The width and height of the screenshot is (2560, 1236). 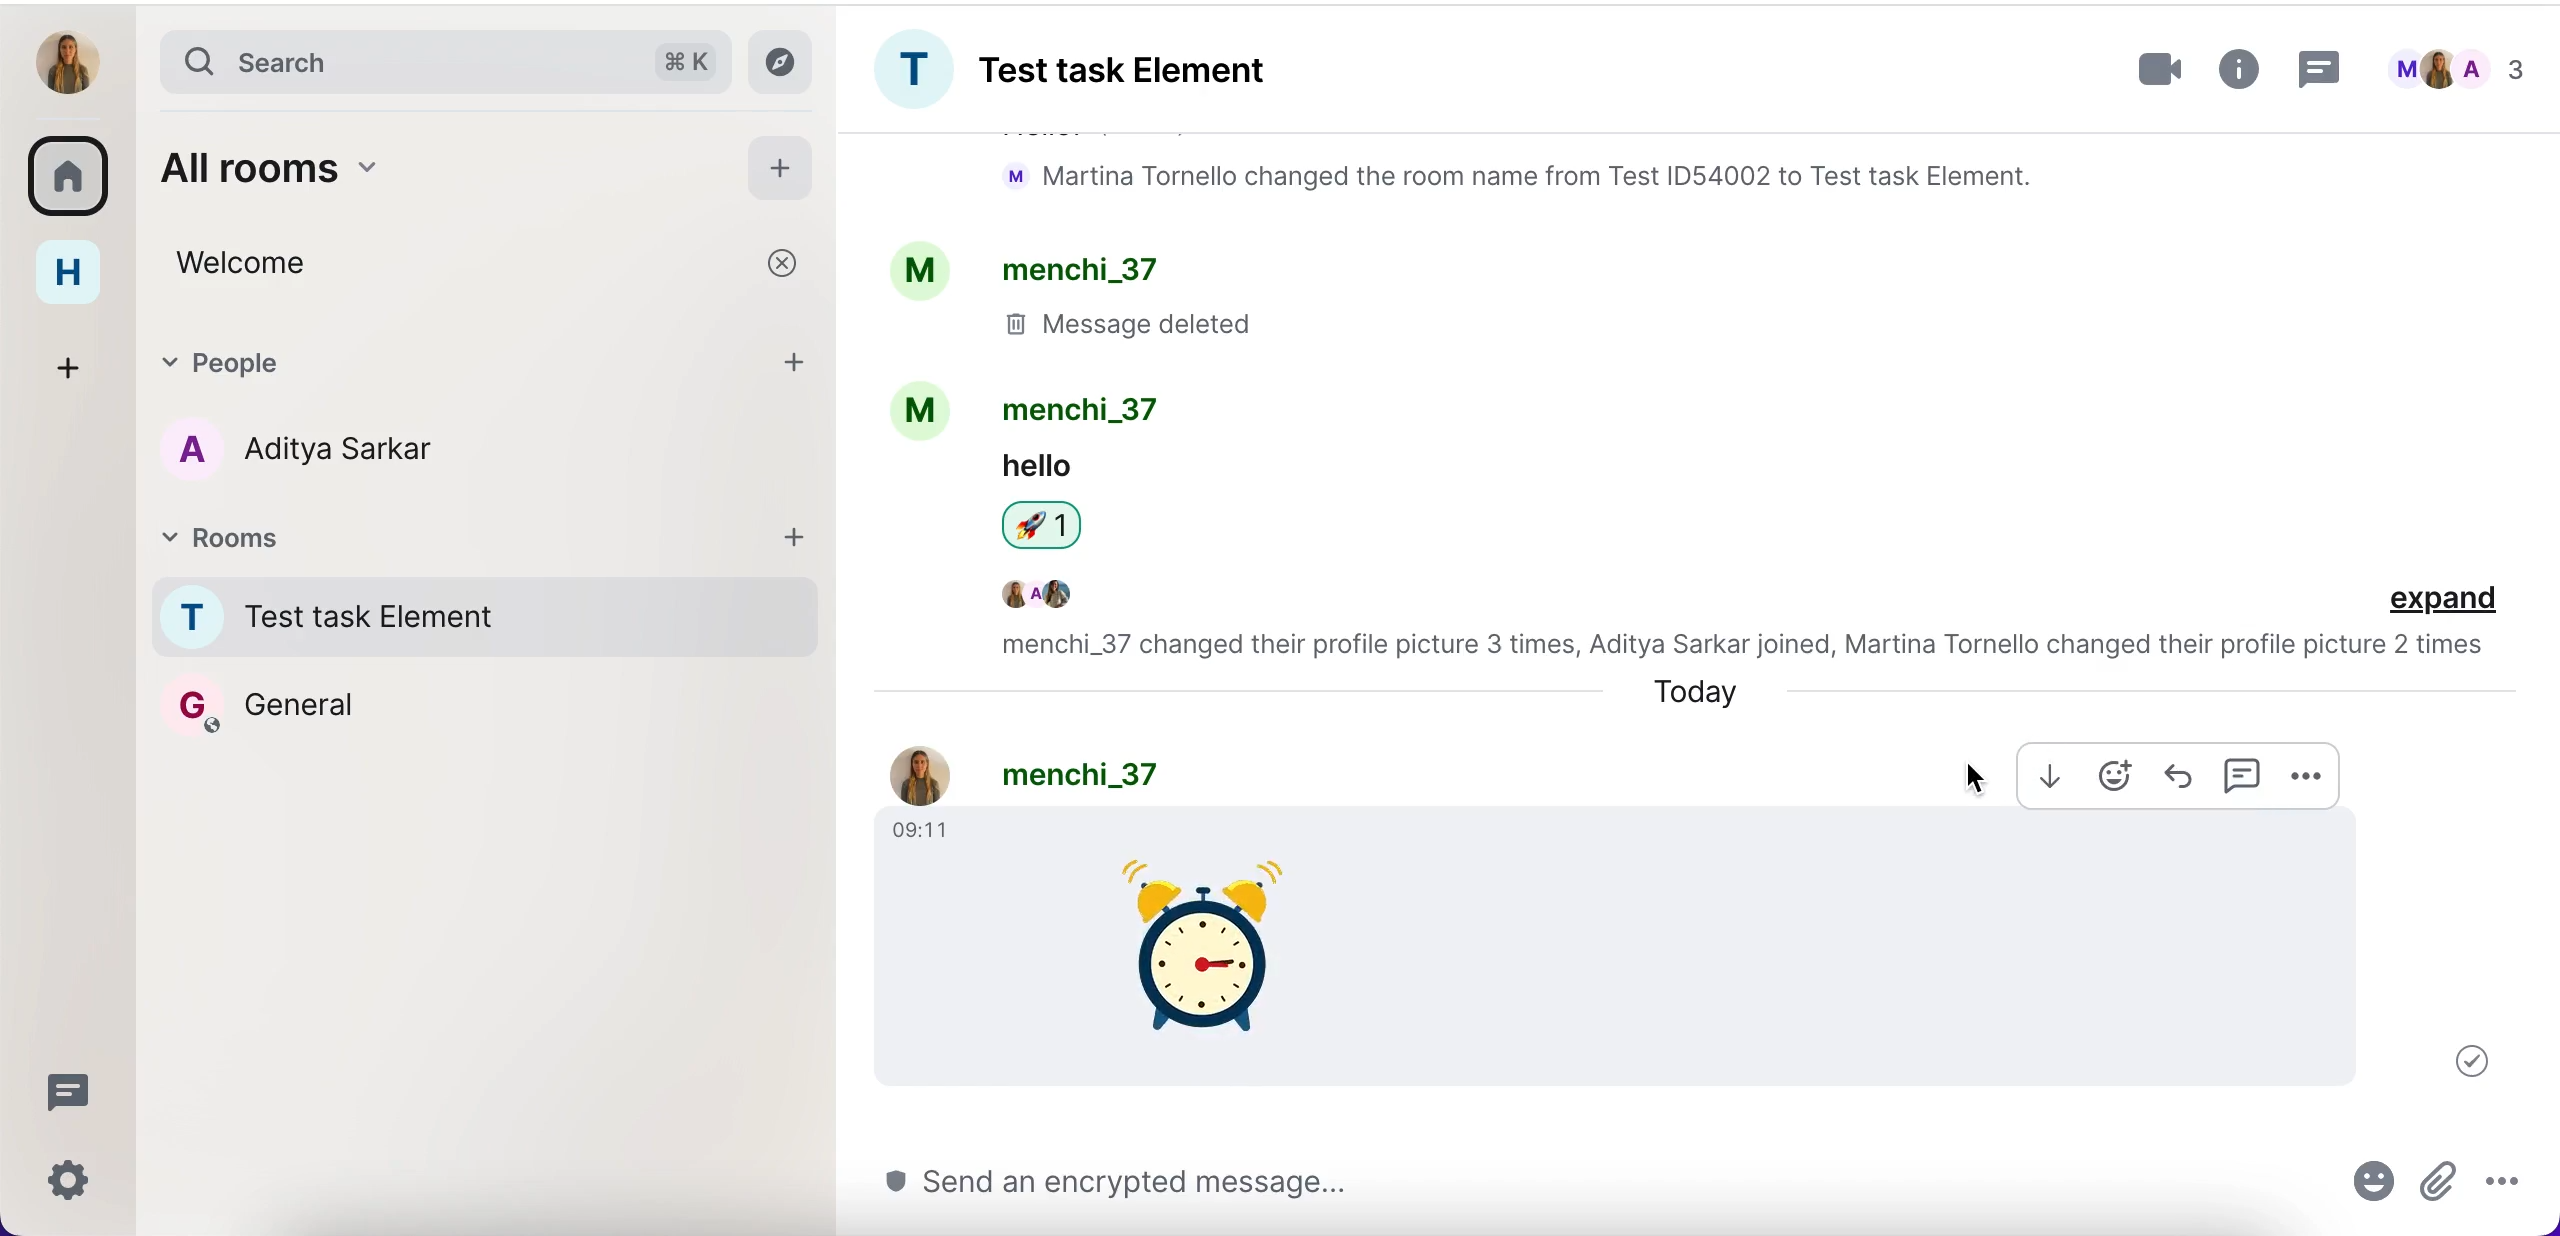 What do you see at coordinates (2373, 1180) in the screenshot?
I see `react` at bounding box center [2373, 1180].